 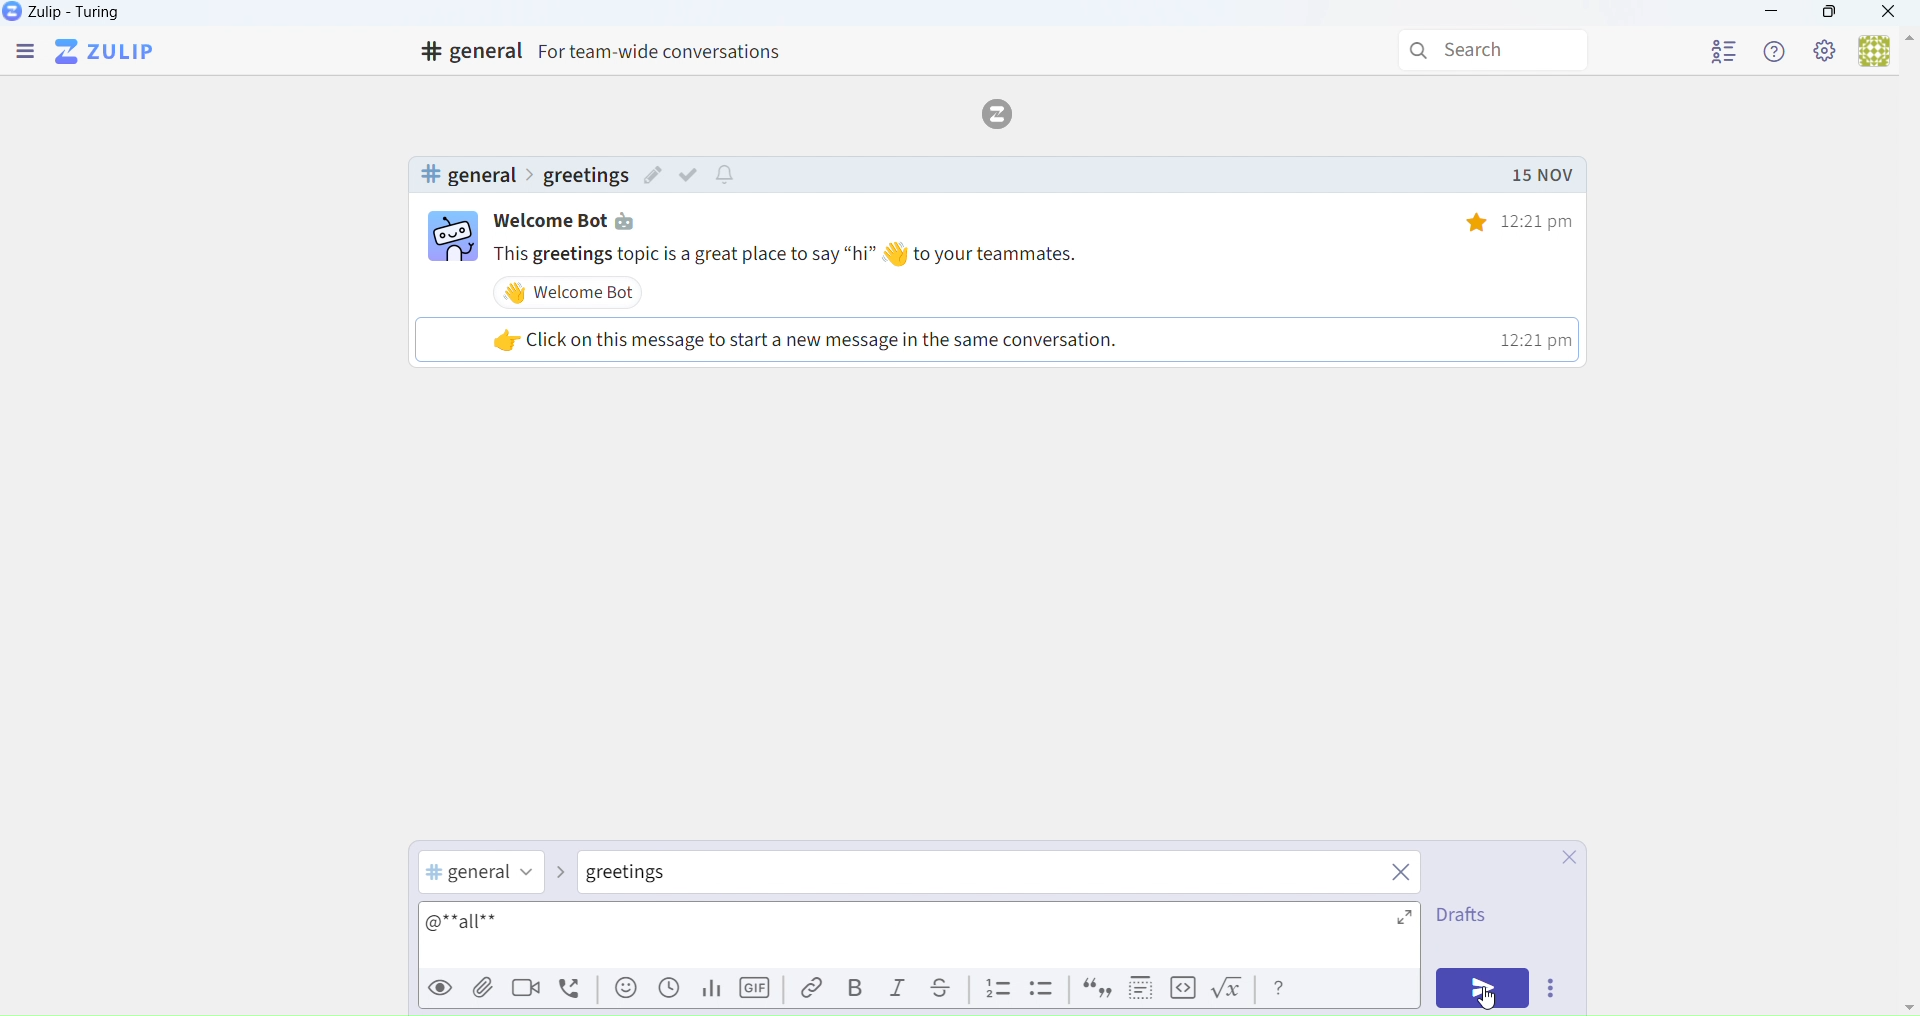 What do you see at coordinates (623, 993) in the screenshot?
I see `Emoji` at bounding box center [623, 993].